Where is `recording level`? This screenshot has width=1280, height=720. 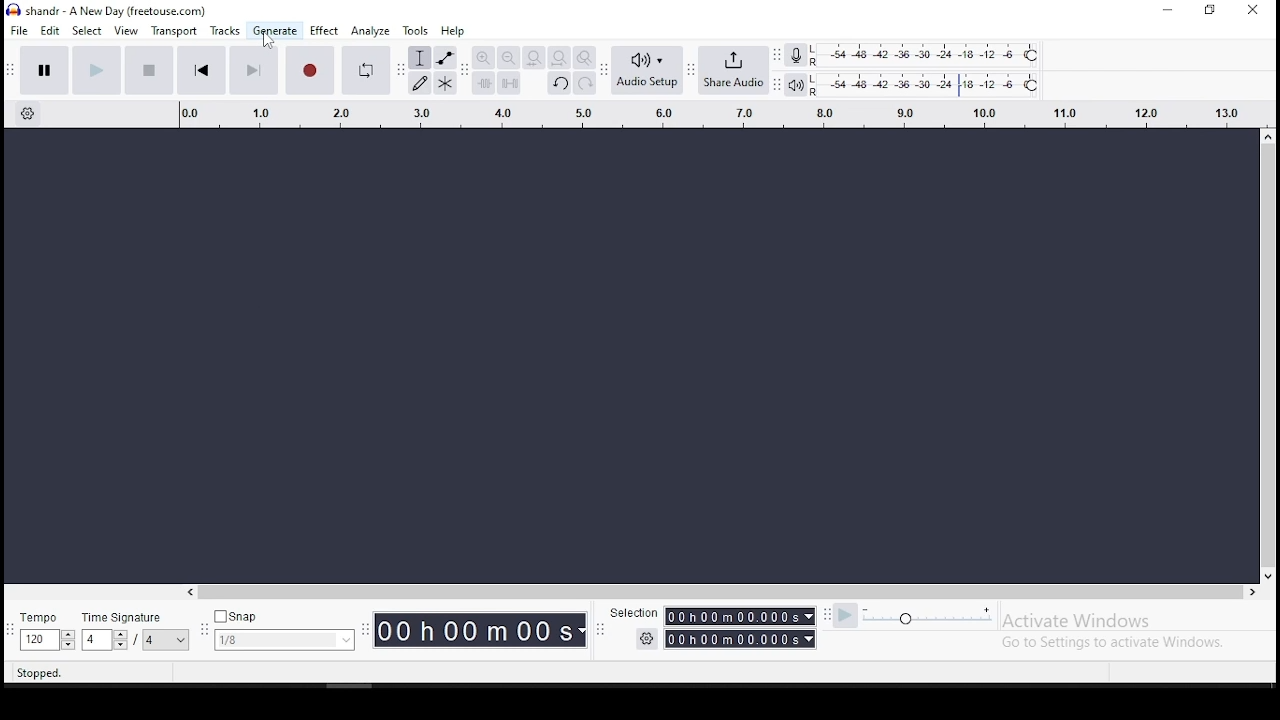 recording level is located at coordinates (929, 53).